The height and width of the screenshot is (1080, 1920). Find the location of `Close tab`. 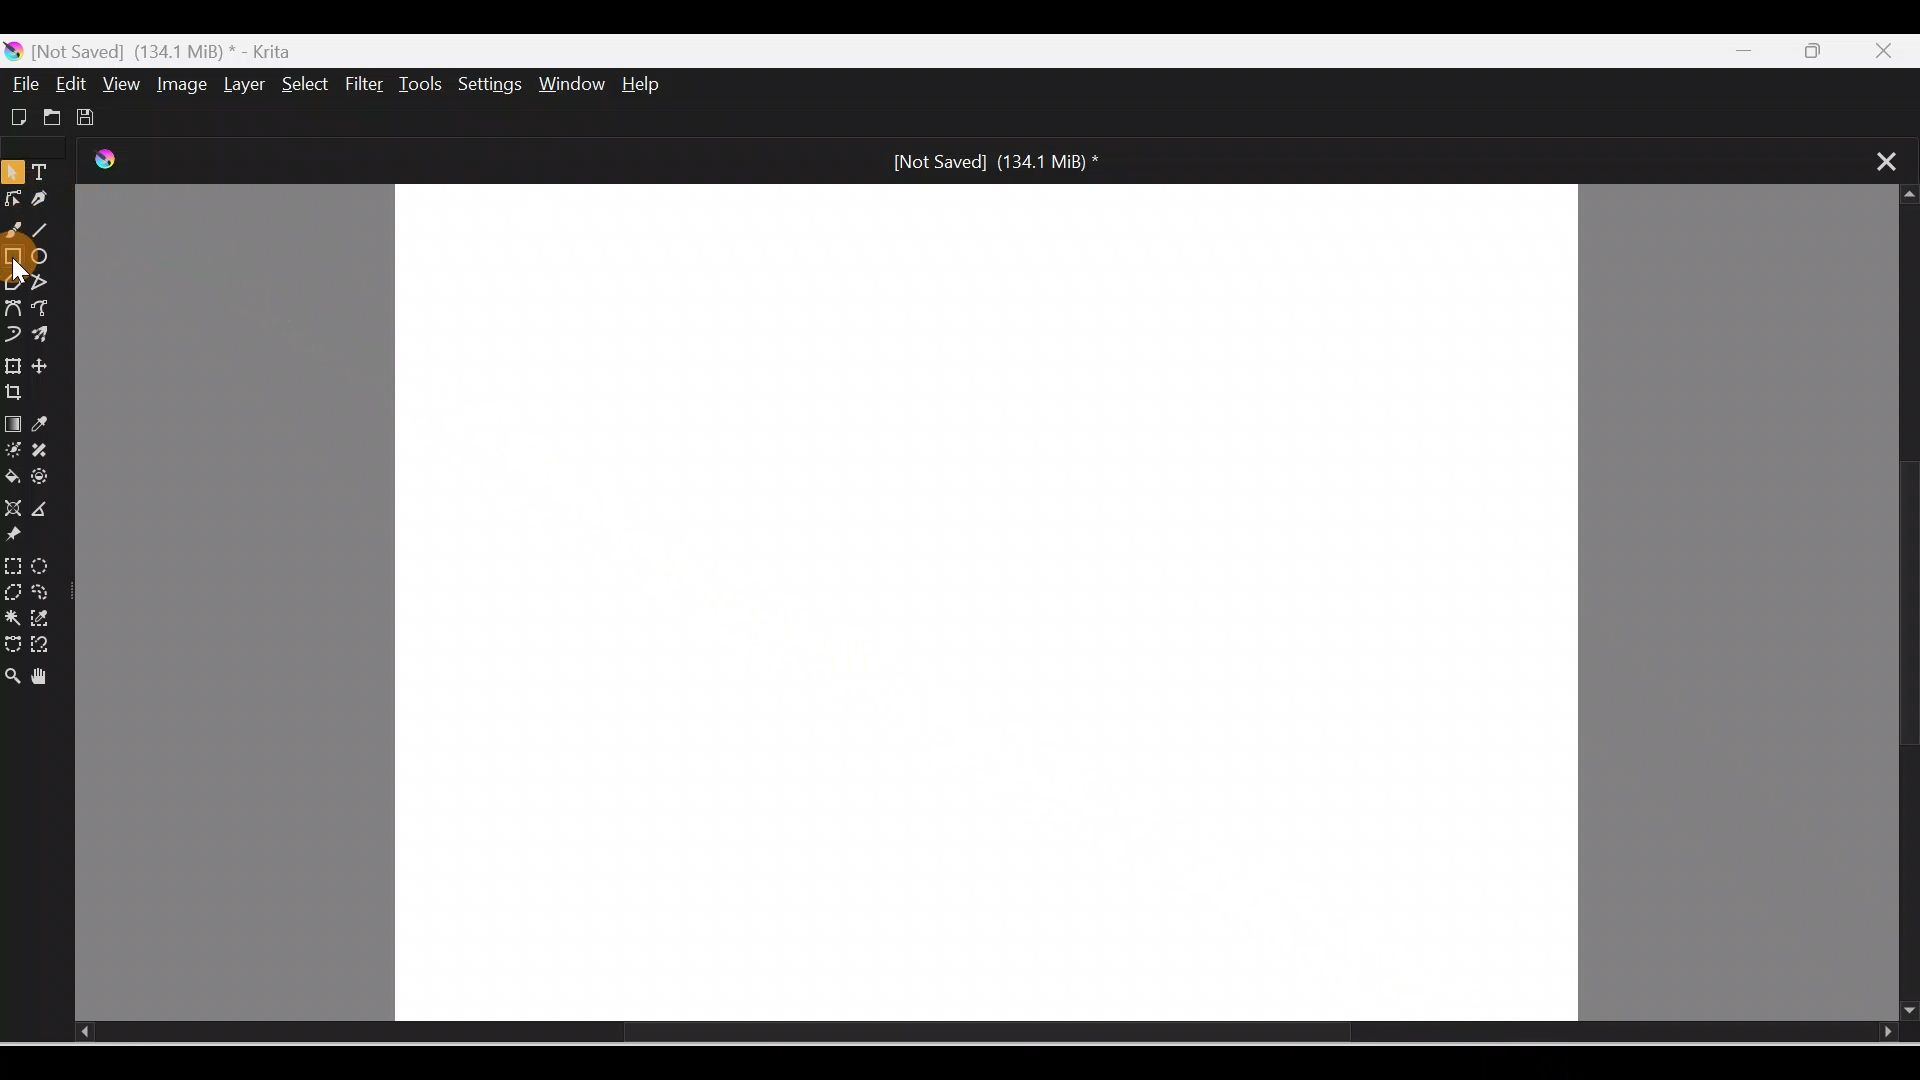

Close tab is located at coordinates (1876, 159).